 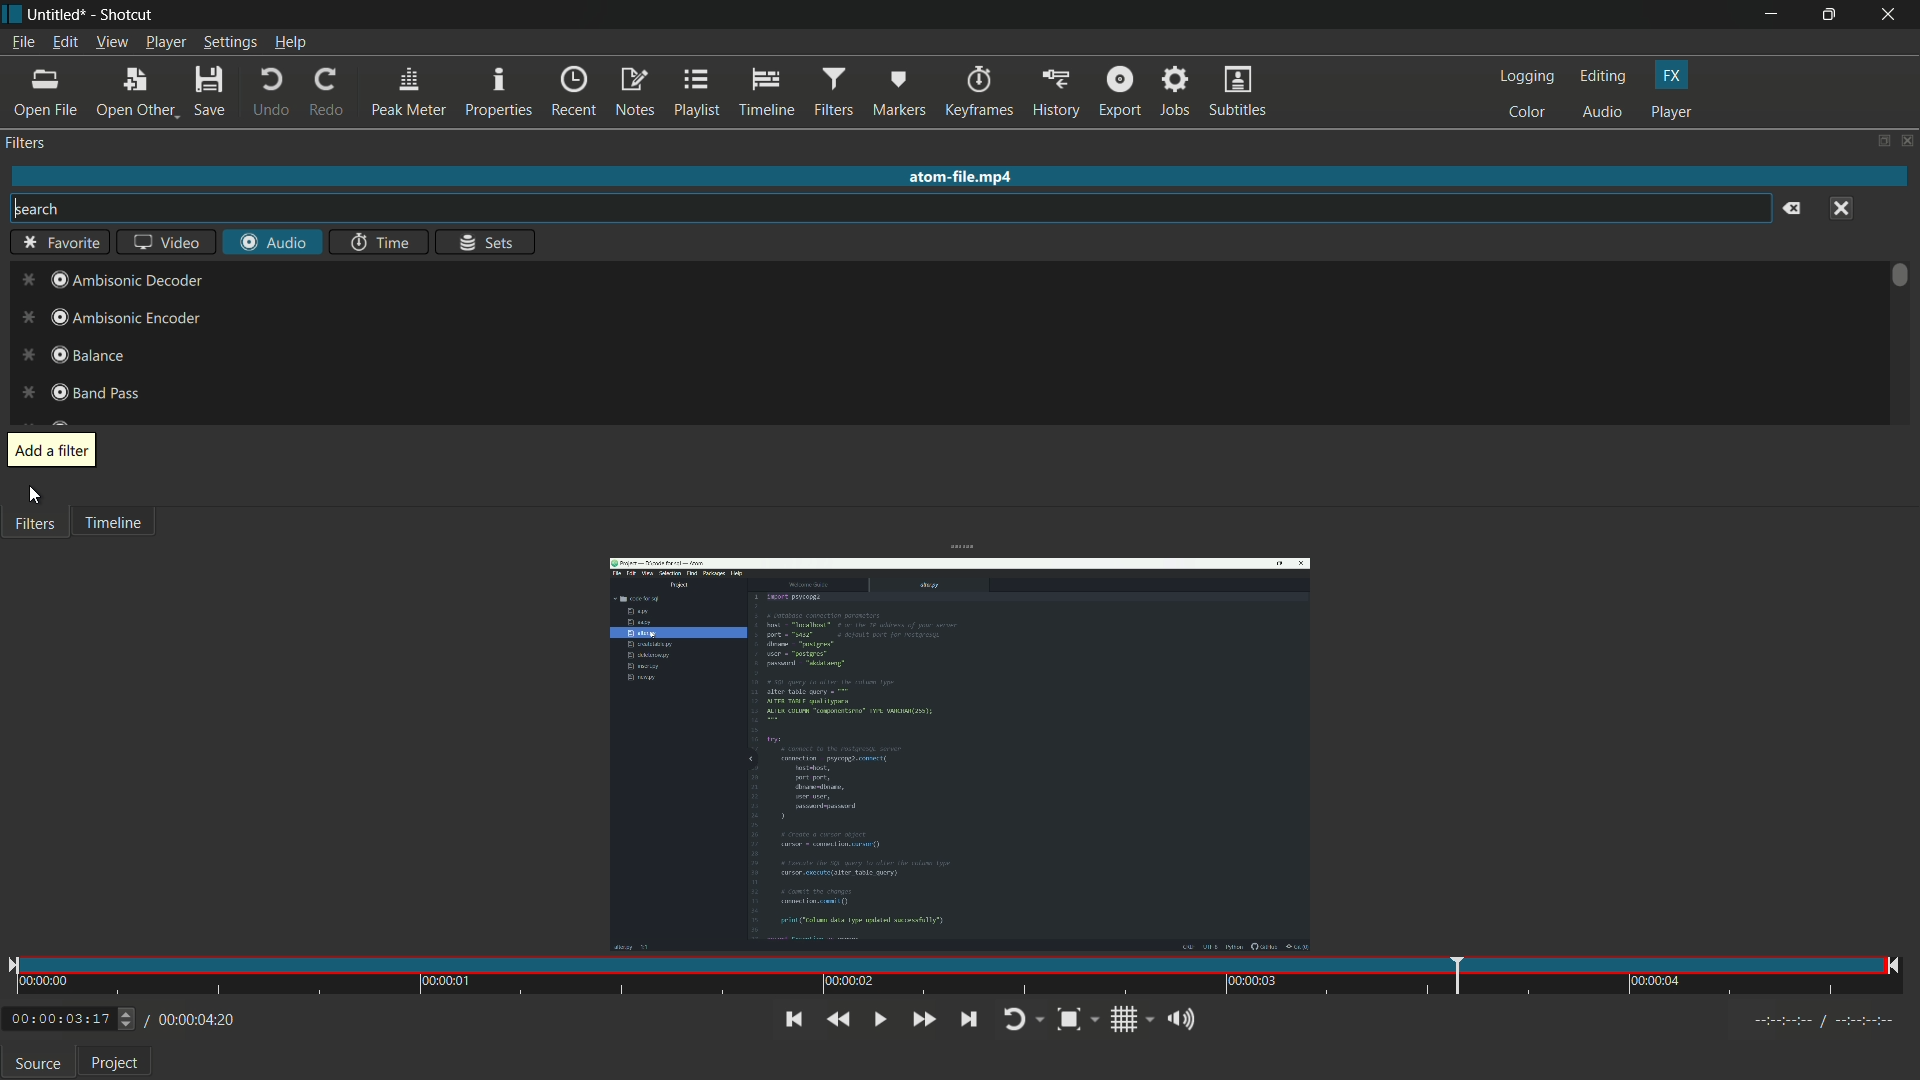 What do you see at coordinates (1882, 142) in the screenshot?
I see `change layout` at bounding box center [1882, 142].